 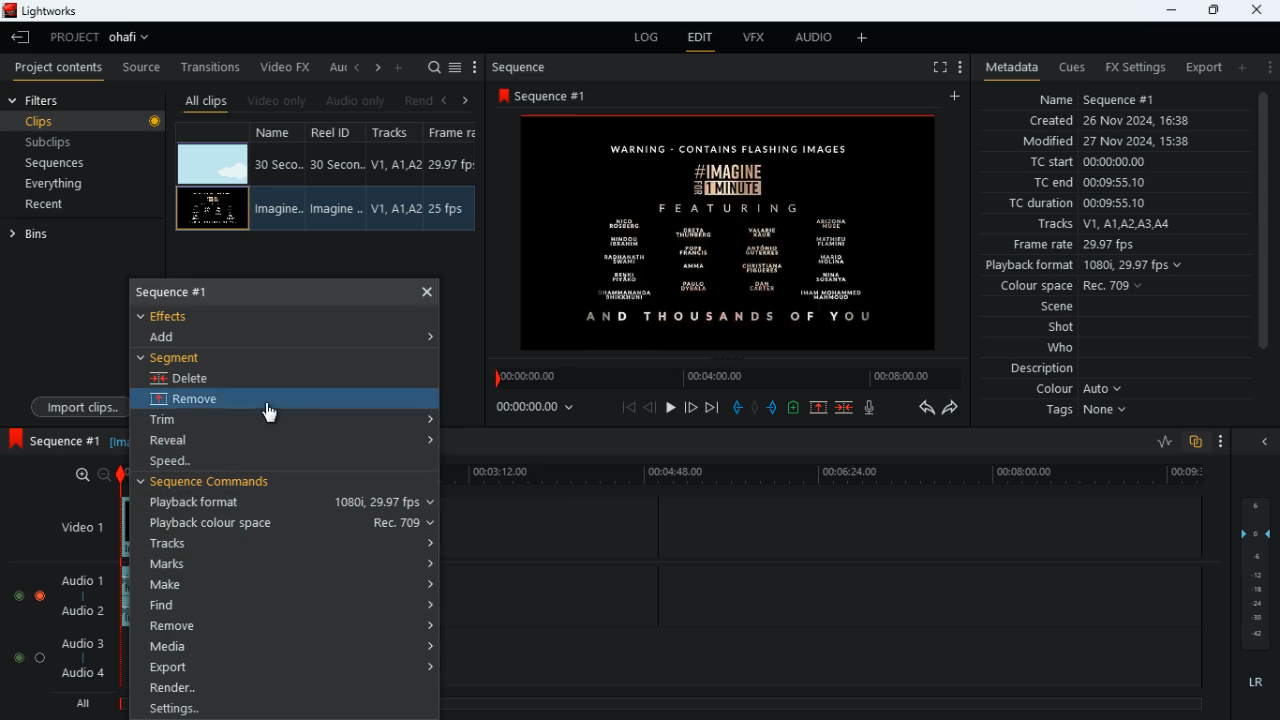 What do you see at coordinates (1097, 183) in the screenshot?
I see `tc end` at bounding box center [1097, 183].